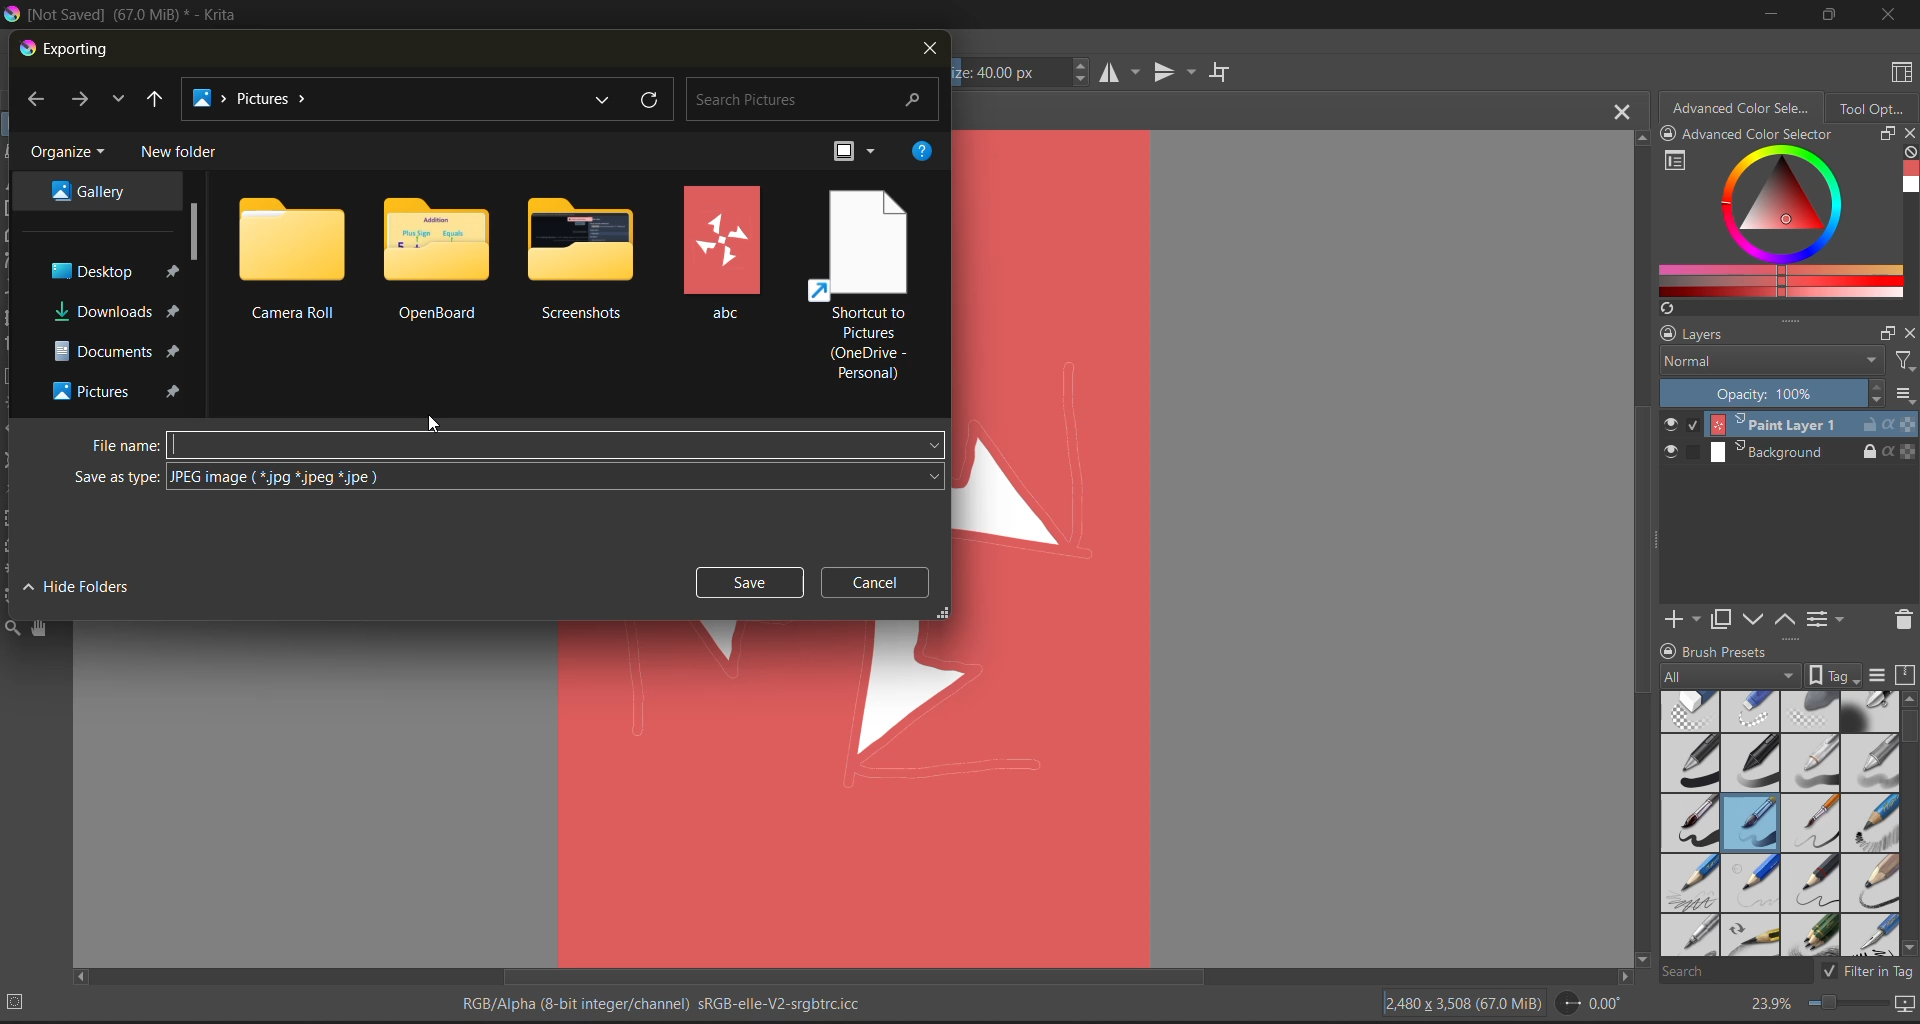 This screenshot has height=1024, width=1920. What do you see at coordinates (112, 269) in the screenshot?
I see `file destination` at bounding box center [112, 269].